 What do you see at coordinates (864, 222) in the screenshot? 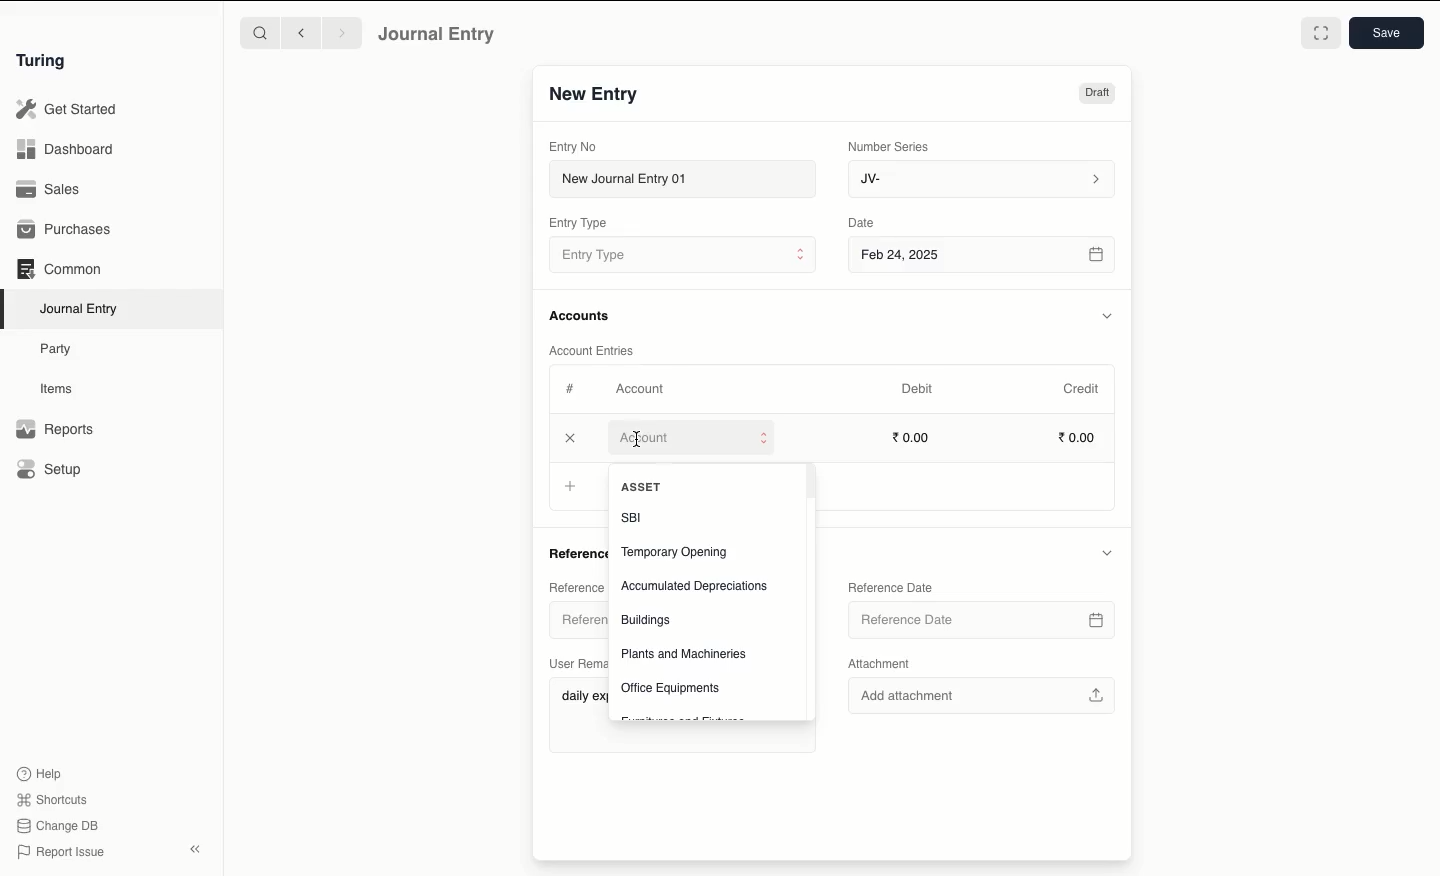
I see `Date` at bounding box center [864, 222].